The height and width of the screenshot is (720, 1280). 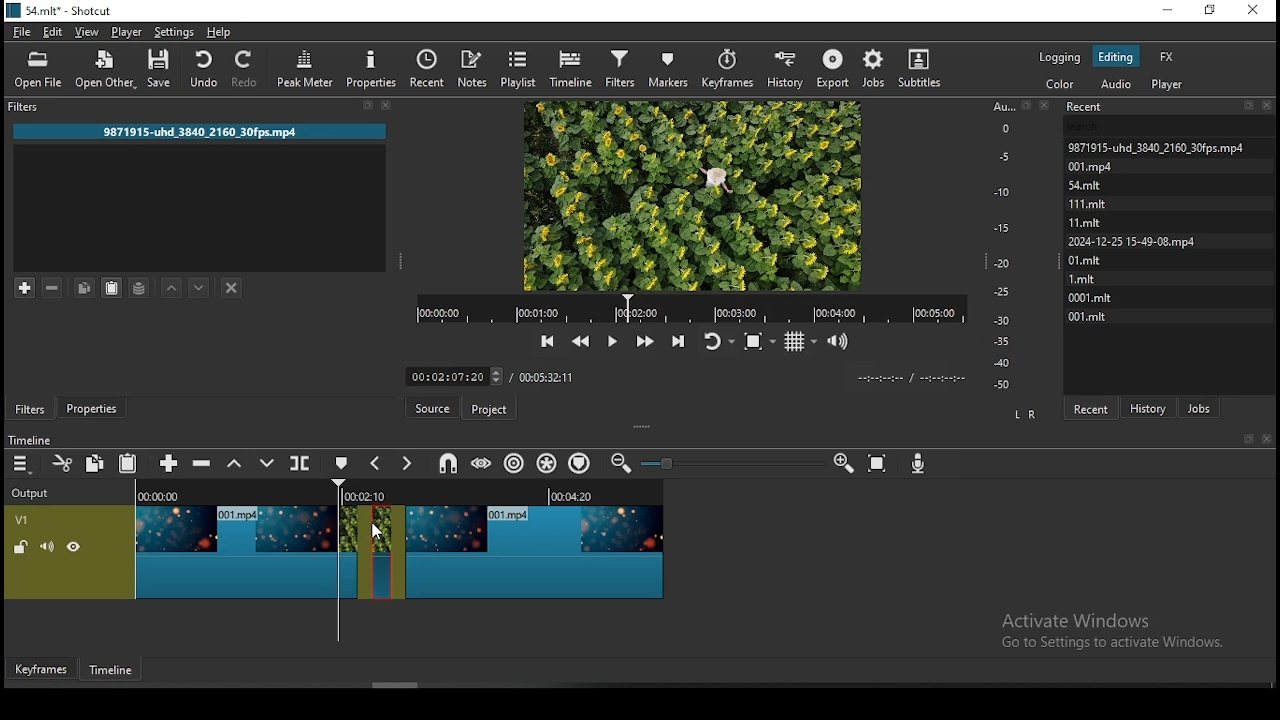 I want to click on timeline, so click(x=113, y=673).